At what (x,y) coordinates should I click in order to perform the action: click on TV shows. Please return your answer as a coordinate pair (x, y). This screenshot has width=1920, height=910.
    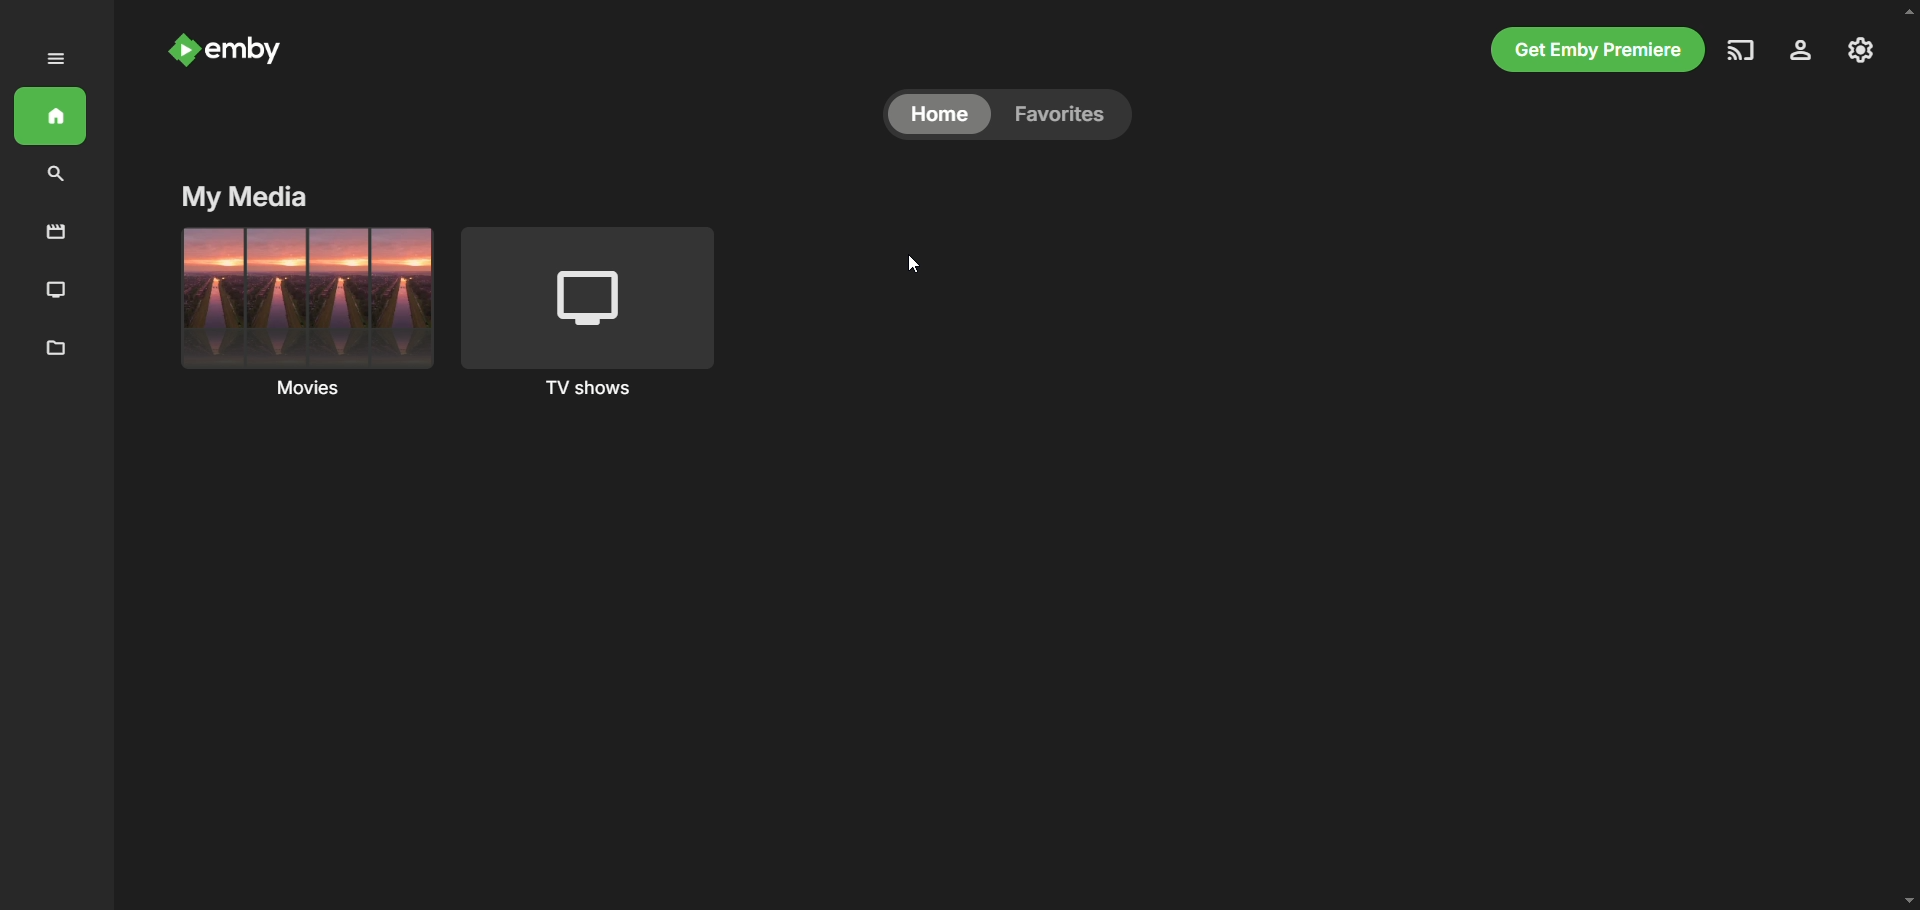
    Looking at the image, I should click on (598, 311).